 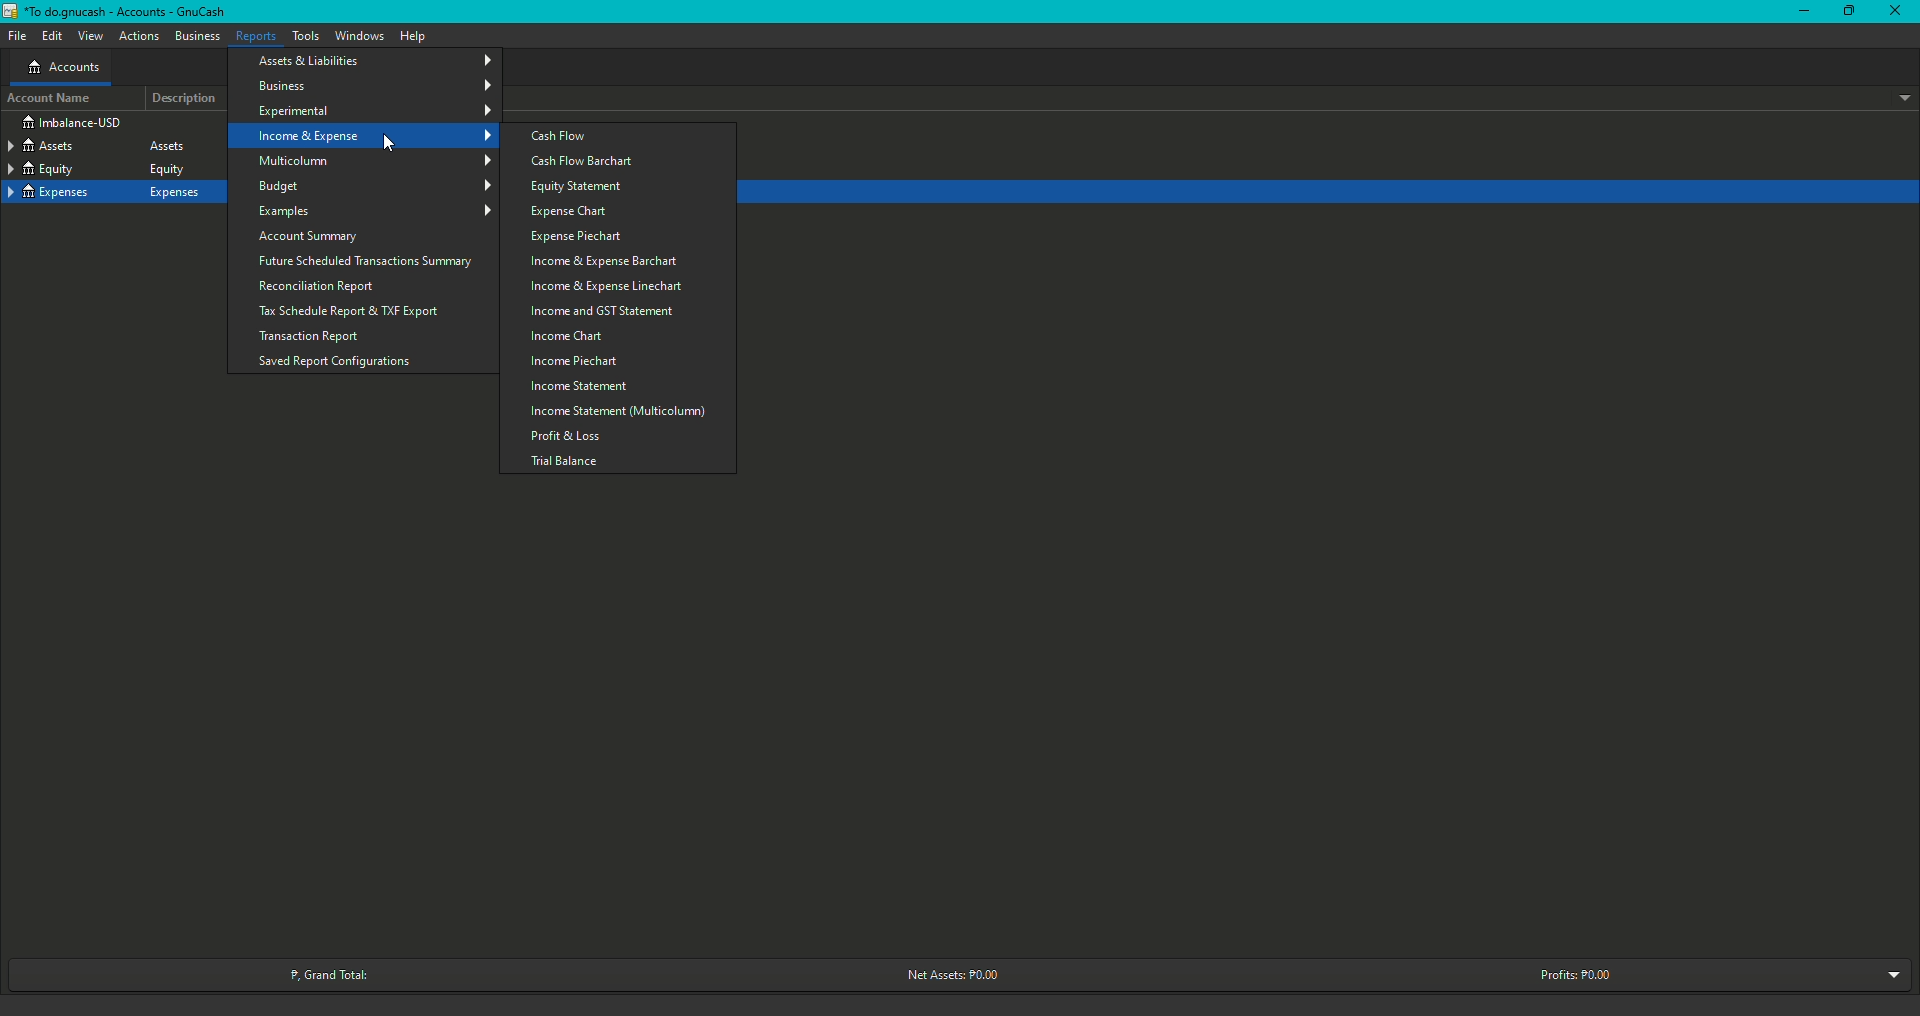 What do you see at coordinates (107, 145) in the screenshot?
I see `Assets` at bounding box center [107, 145].